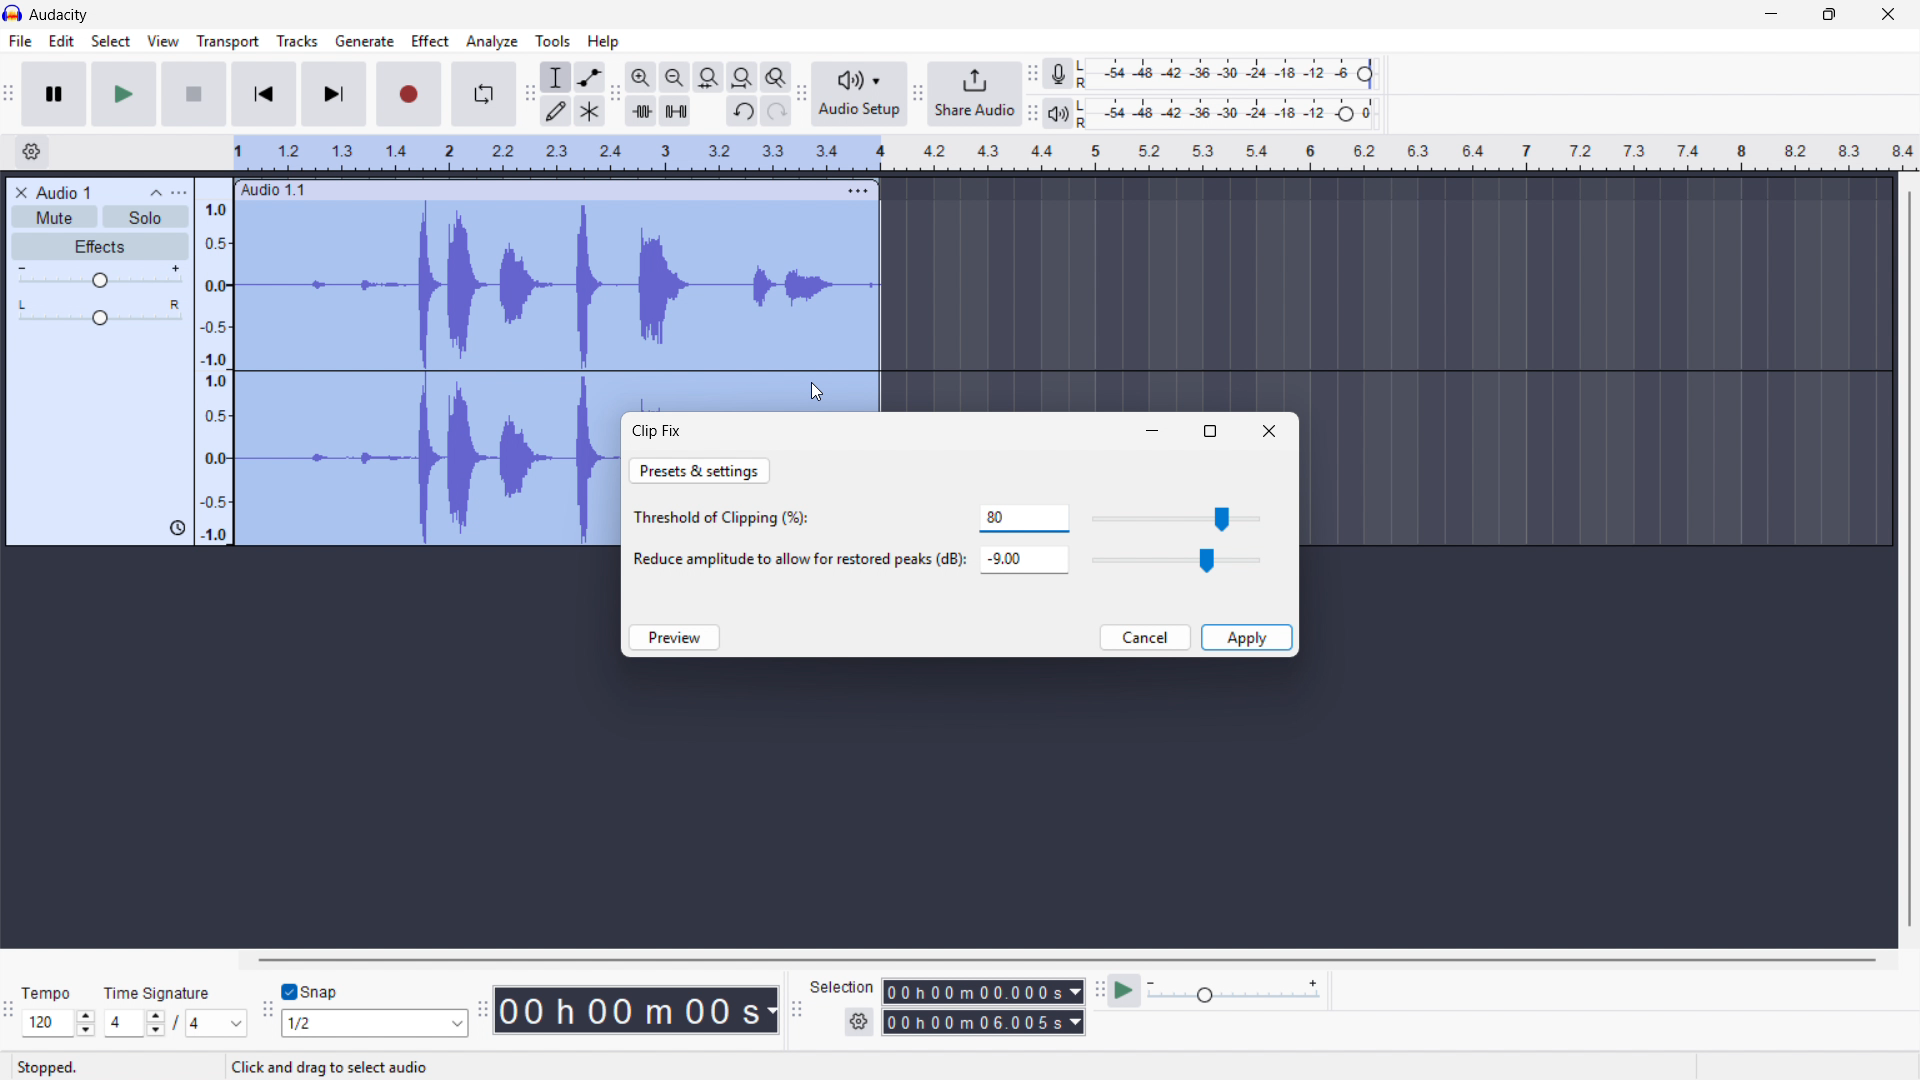 The height and width of the screenshot is (1080, 1920). Describe the element at coordinates (364, 41) in the screenshot. I see `Generate` at that location.